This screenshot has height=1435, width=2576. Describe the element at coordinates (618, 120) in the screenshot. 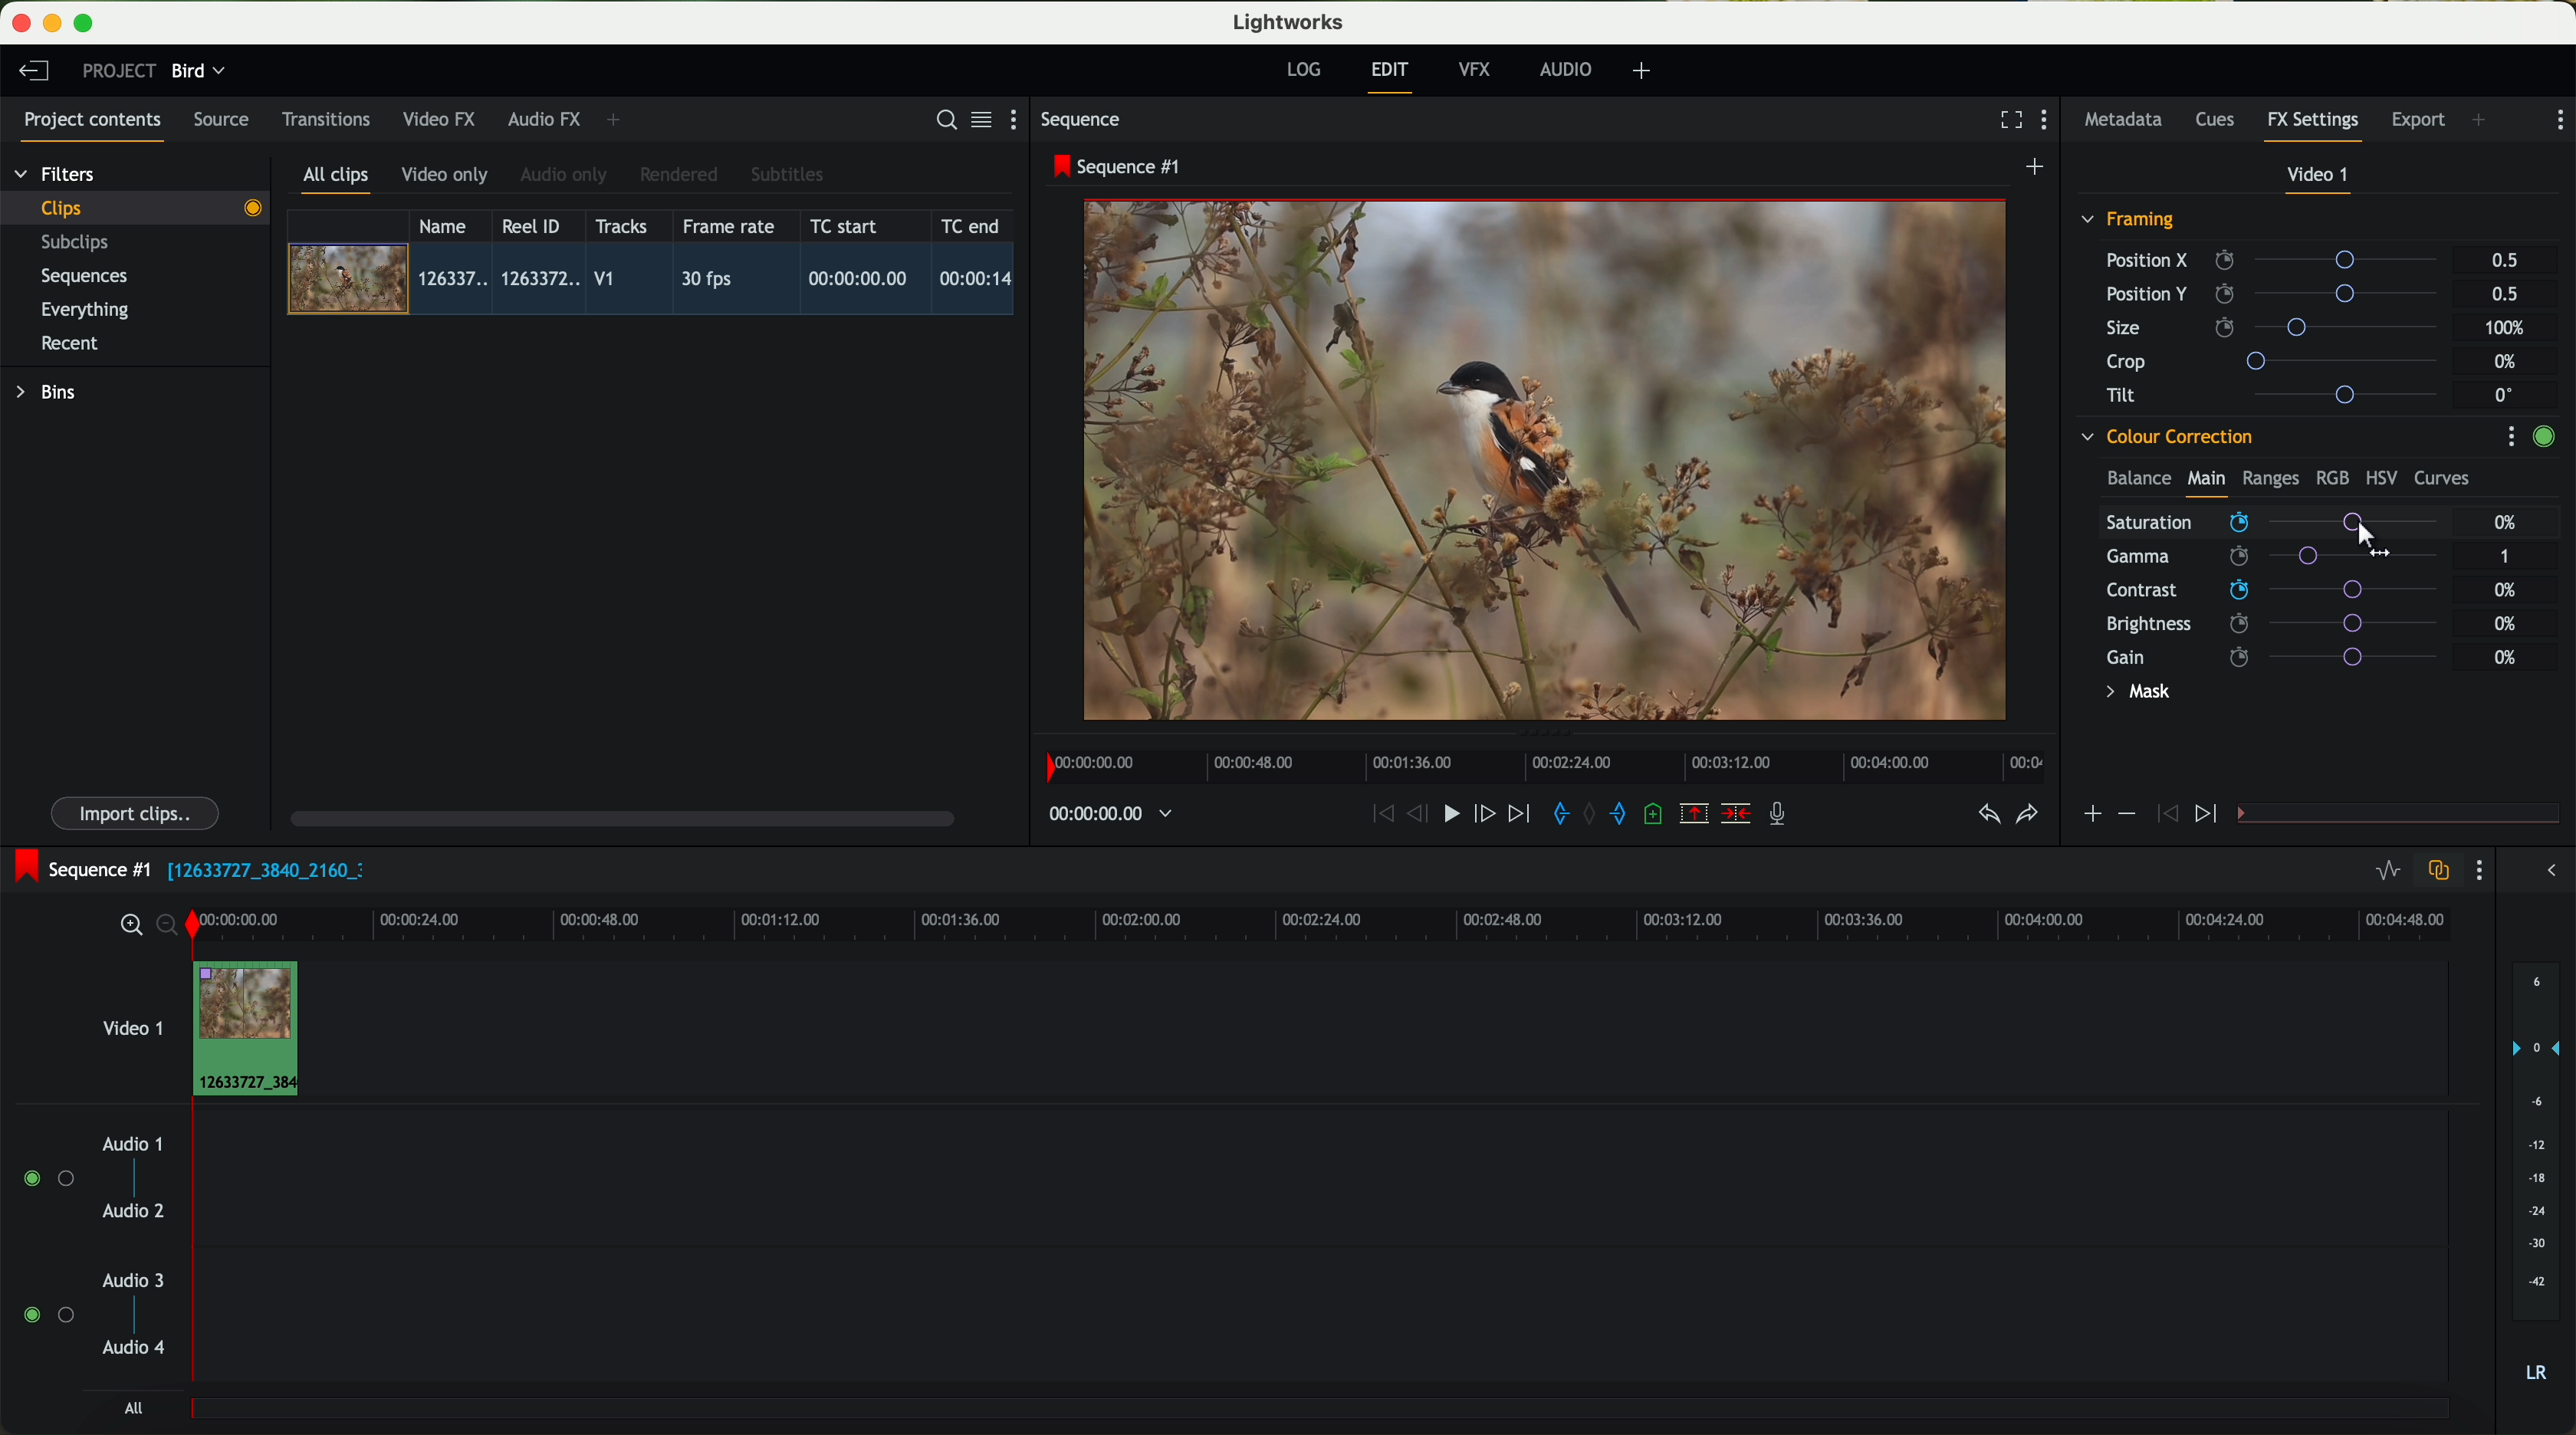

I see `add panel` at that location.